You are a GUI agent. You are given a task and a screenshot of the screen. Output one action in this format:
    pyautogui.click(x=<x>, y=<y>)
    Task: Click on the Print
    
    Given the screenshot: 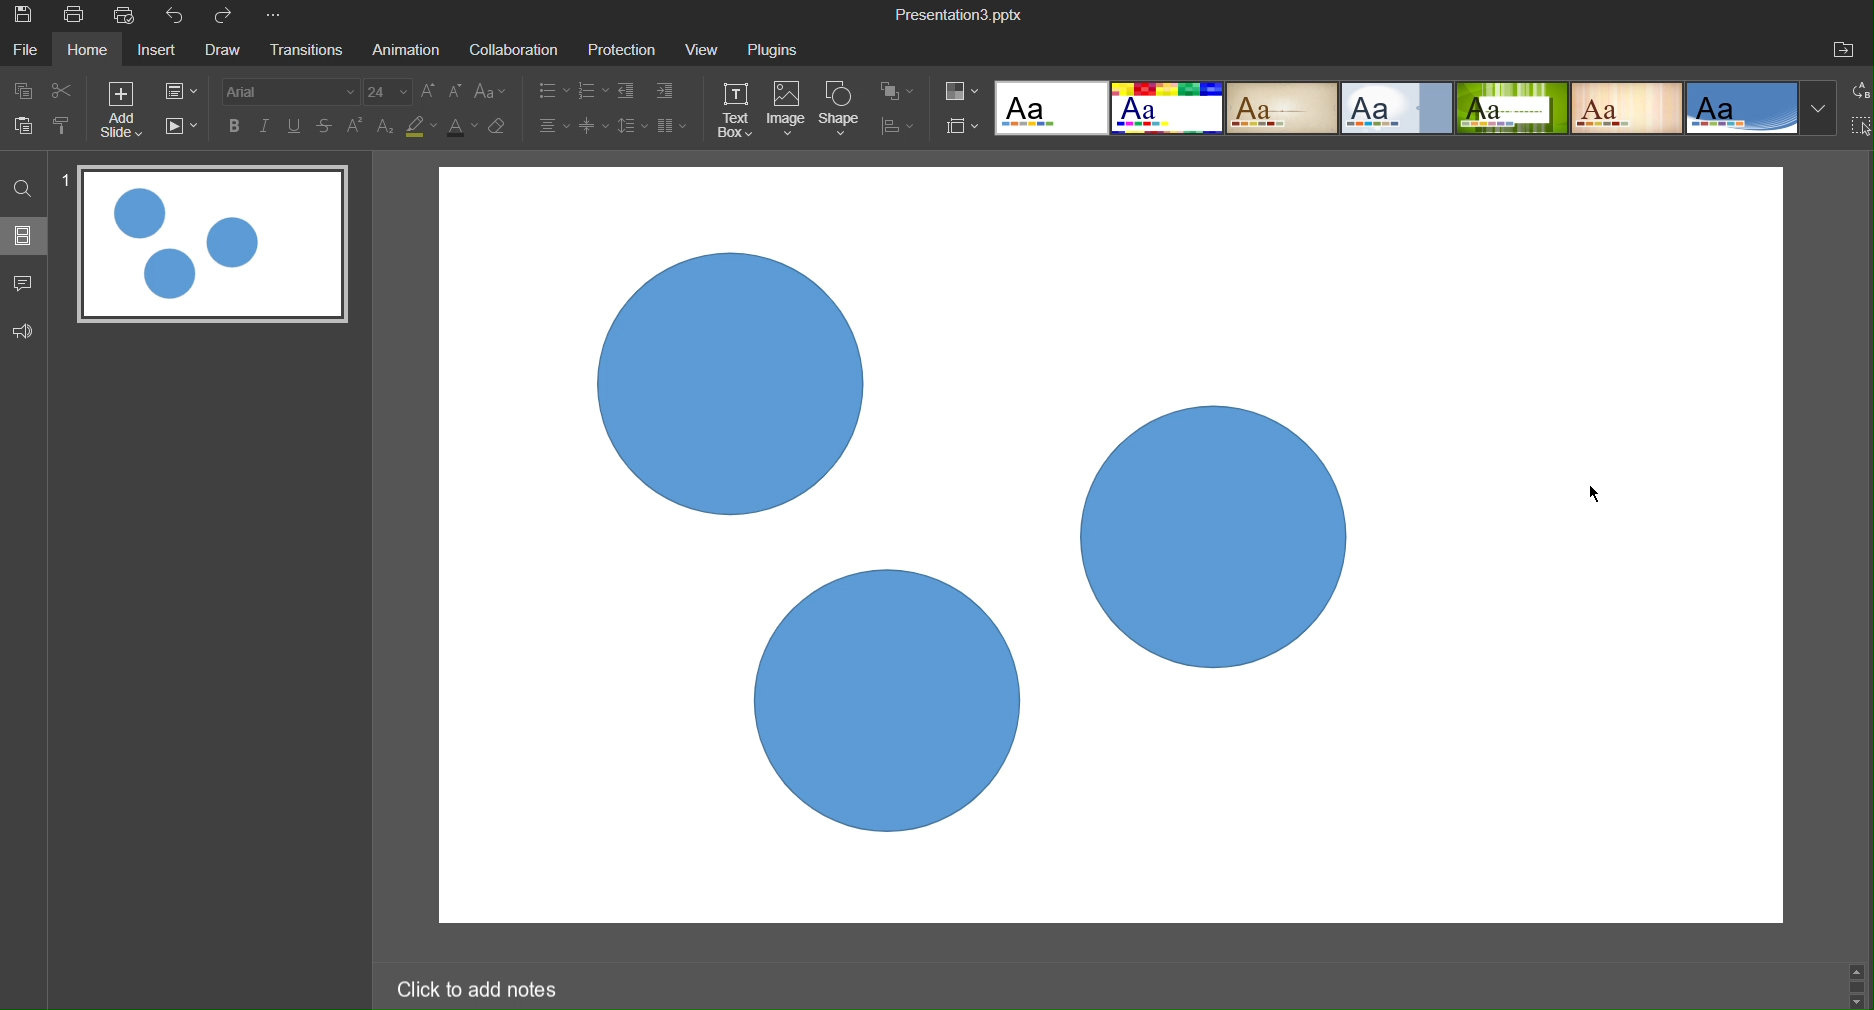 What is the action you would take?
    pyautogui.click(x=78, y=16)
    